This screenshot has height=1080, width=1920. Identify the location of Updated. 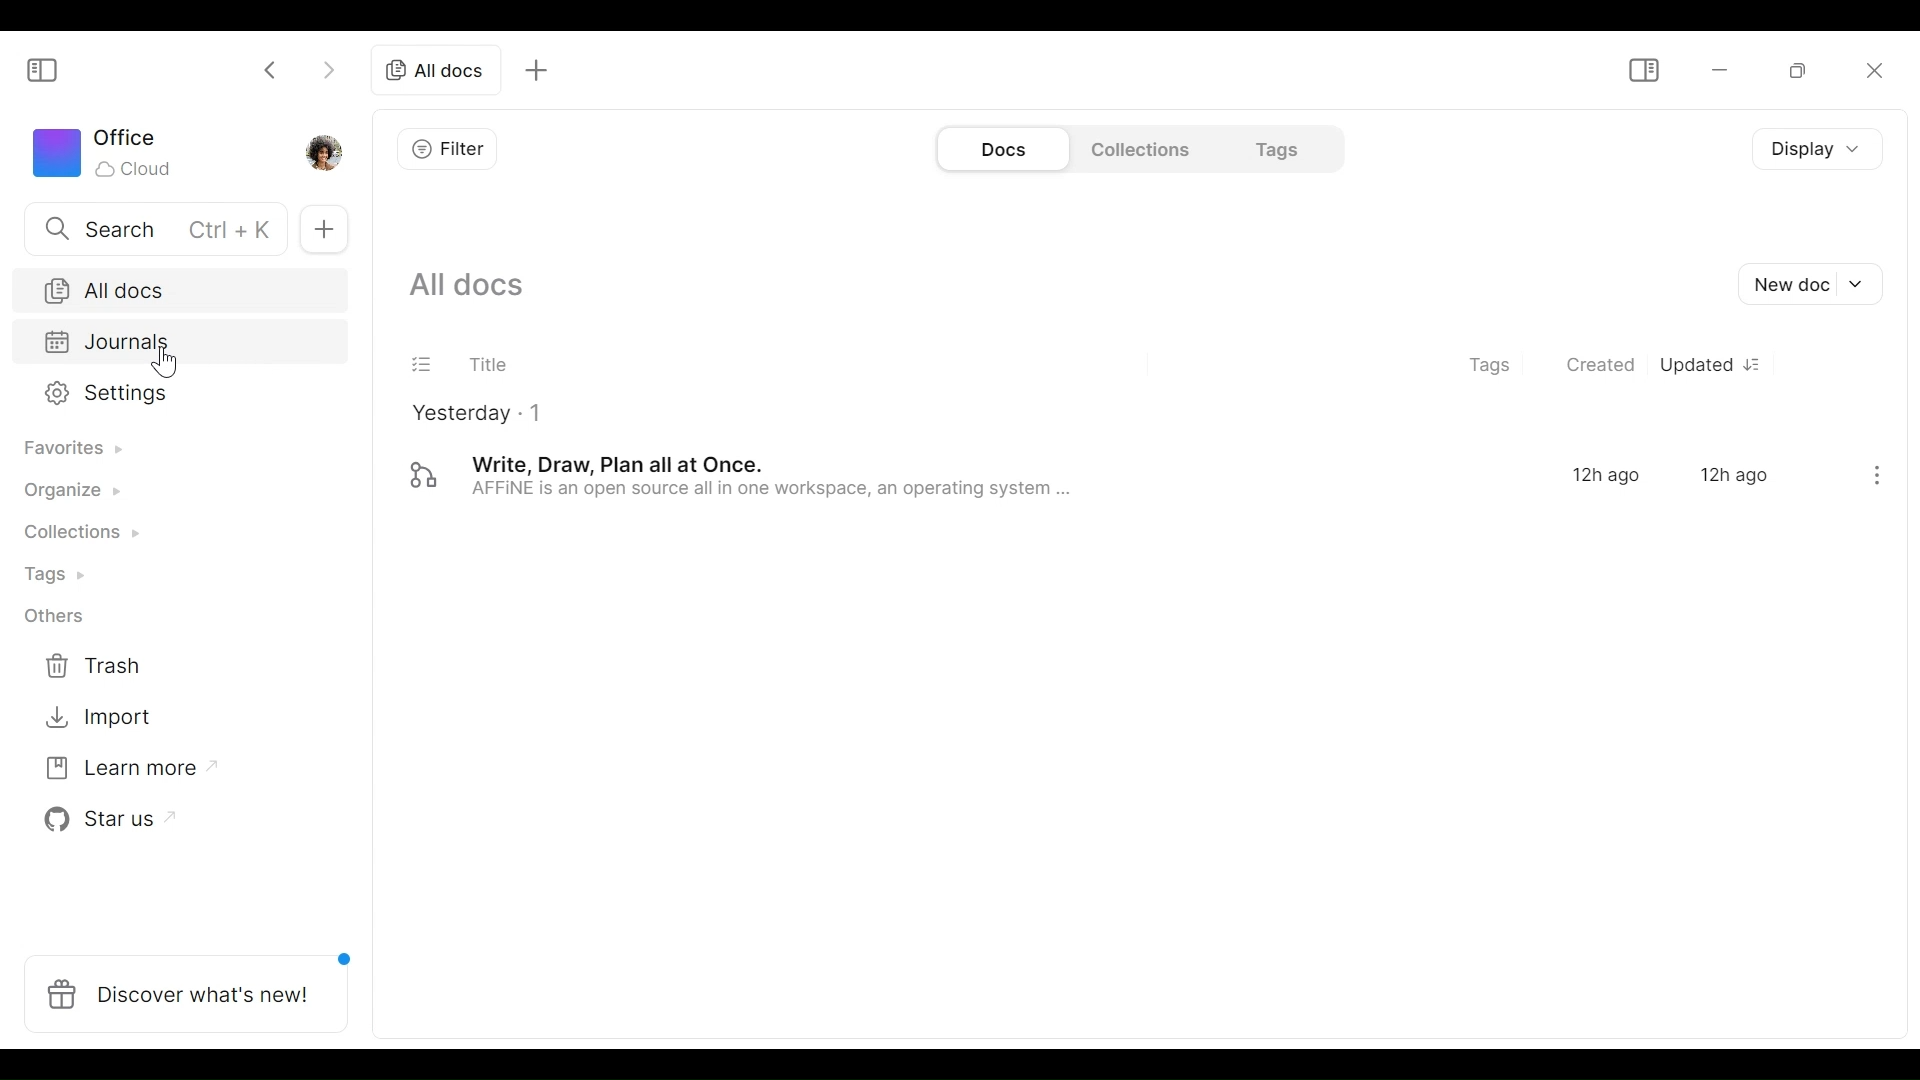
(1717, 365).